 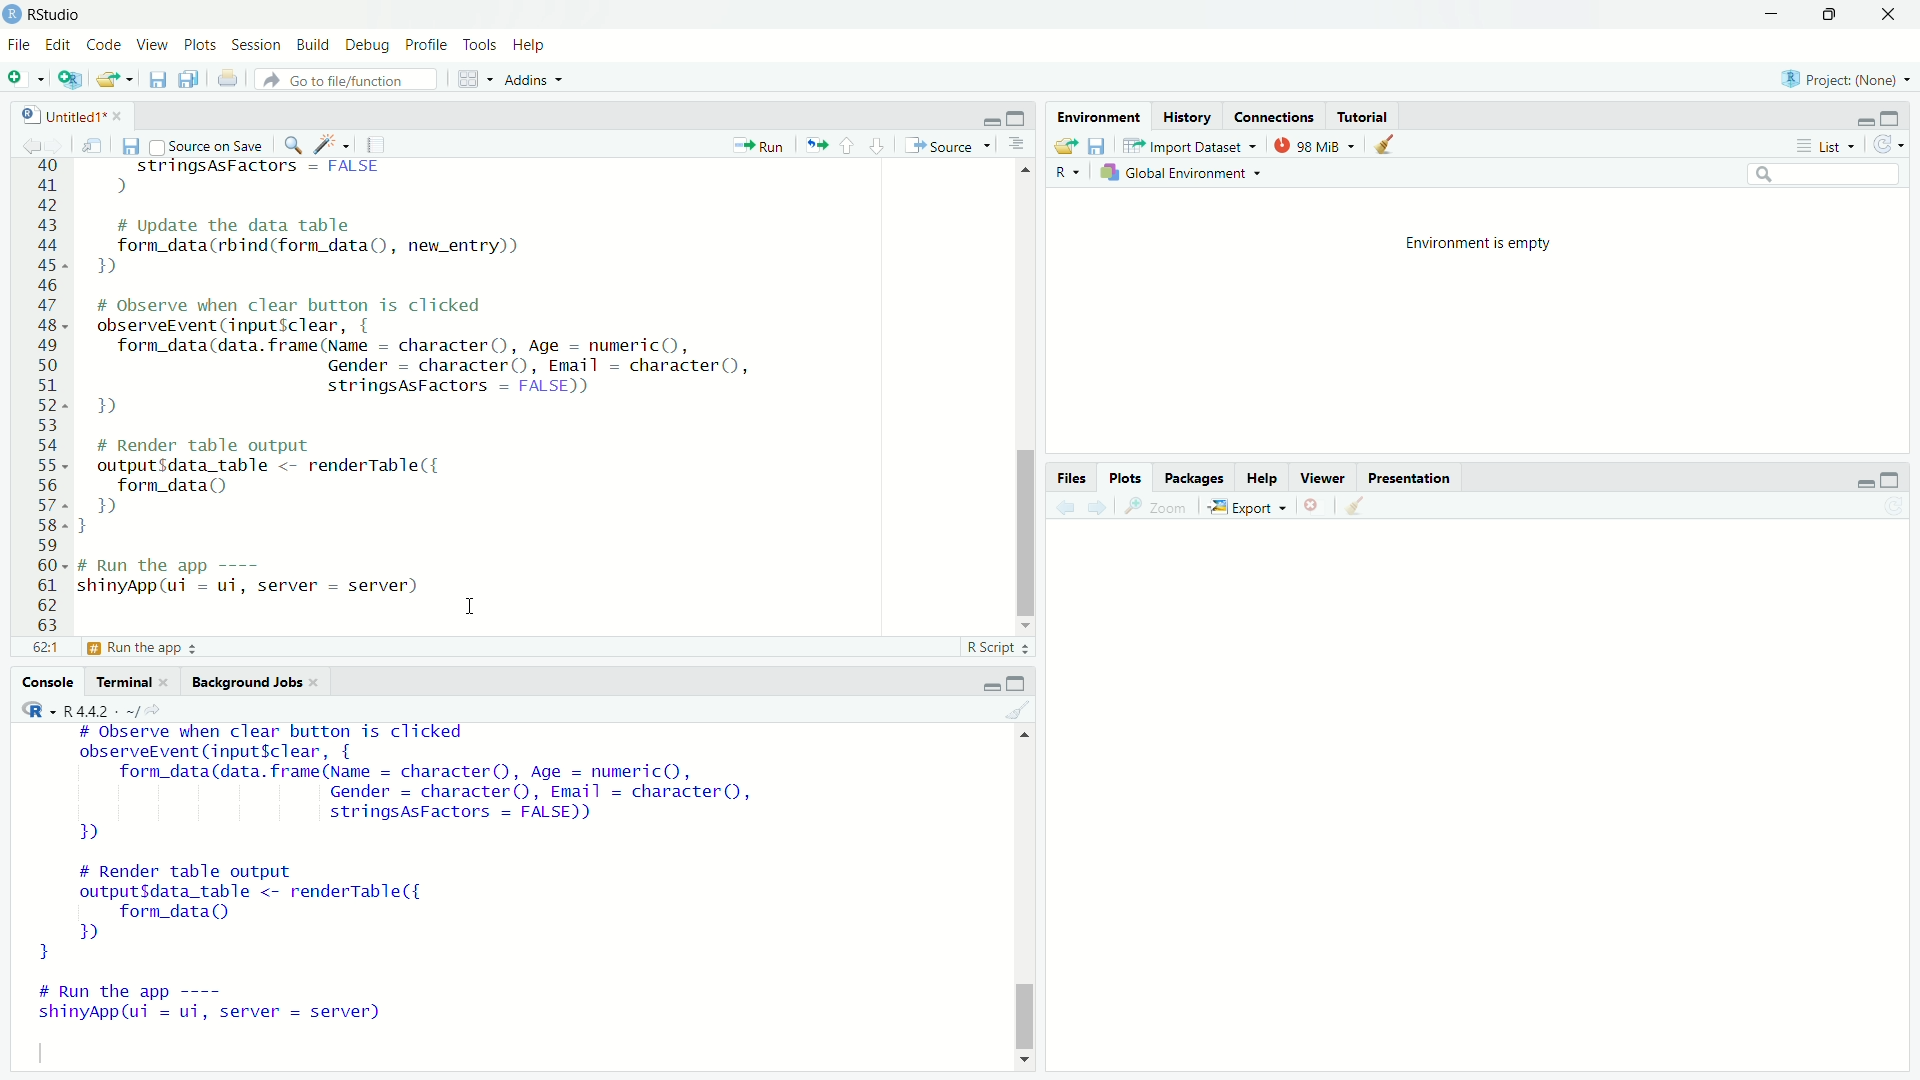 I want to click on code tools, so click(x=332, y=143).